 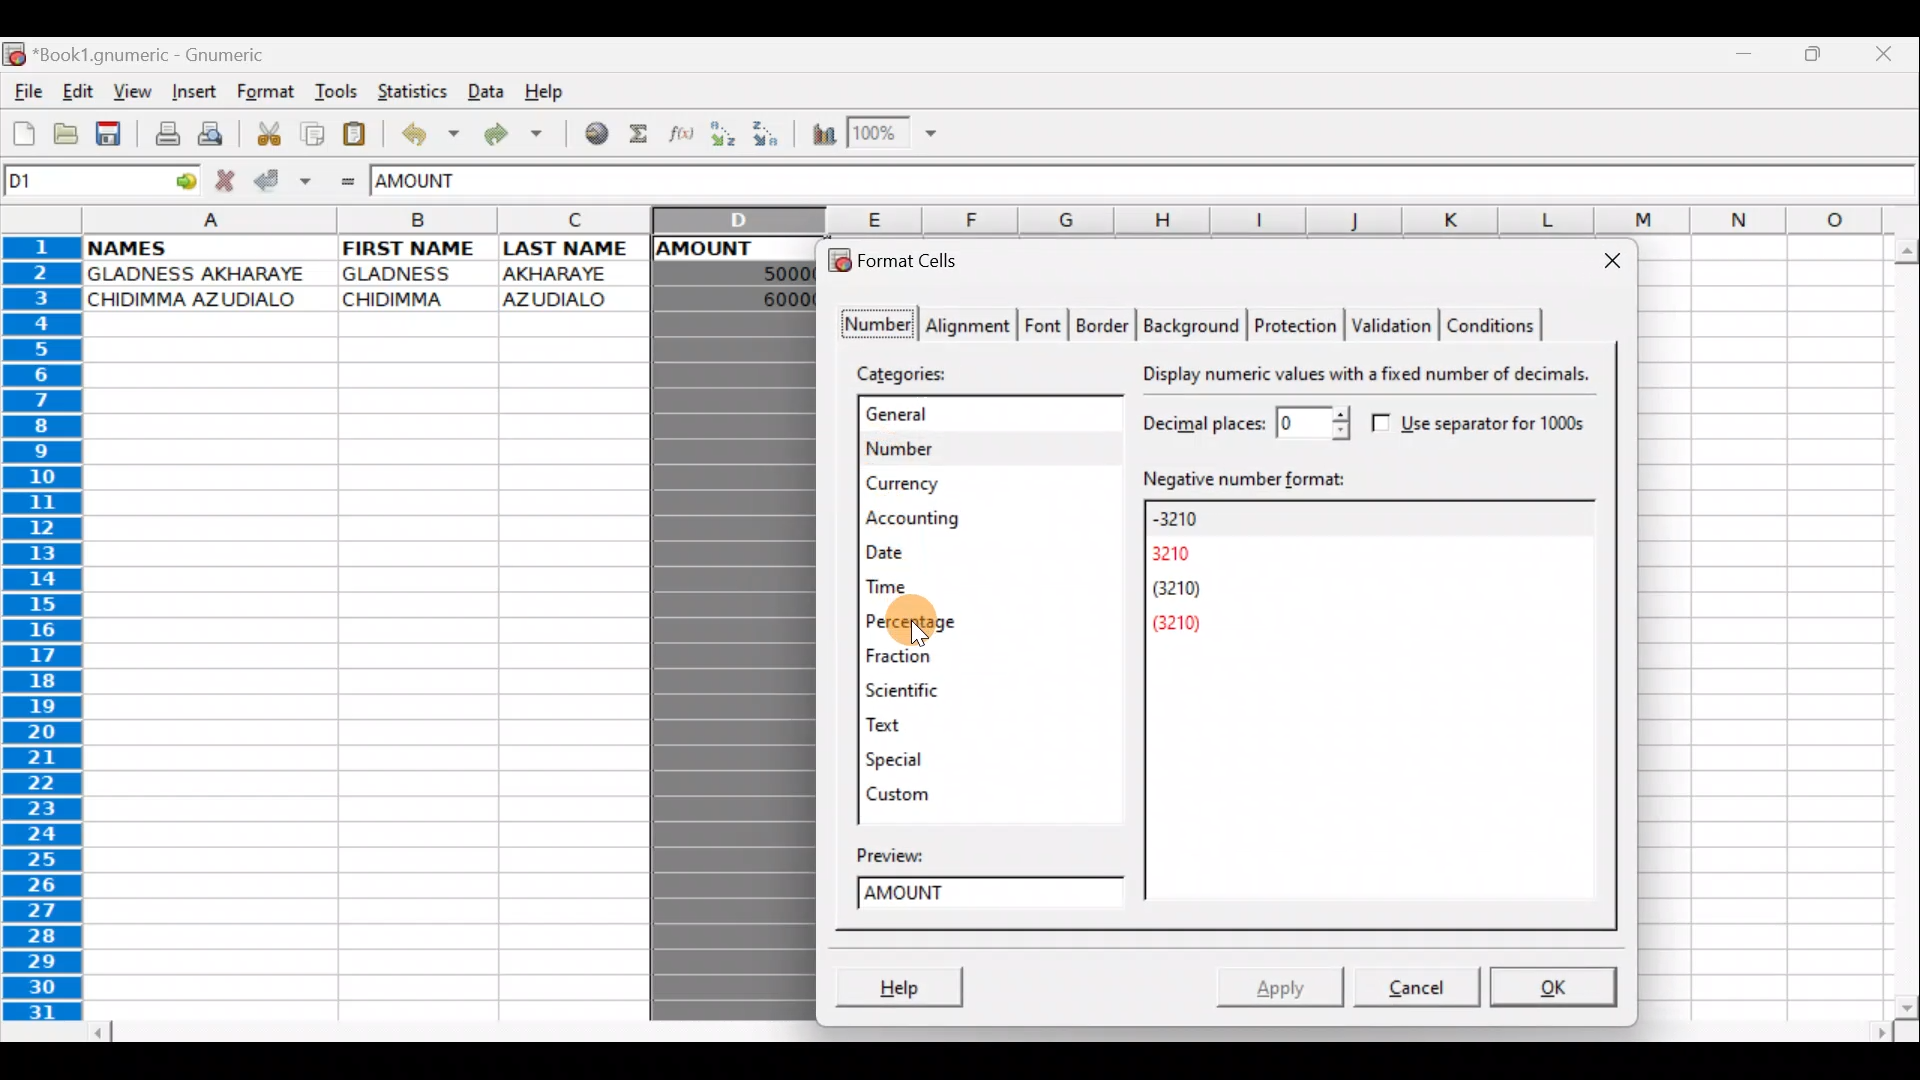 What do you see at coordinates (413, 248) in the screenshot?
I see `FIRST NAME` at bounding box center [413, 248].